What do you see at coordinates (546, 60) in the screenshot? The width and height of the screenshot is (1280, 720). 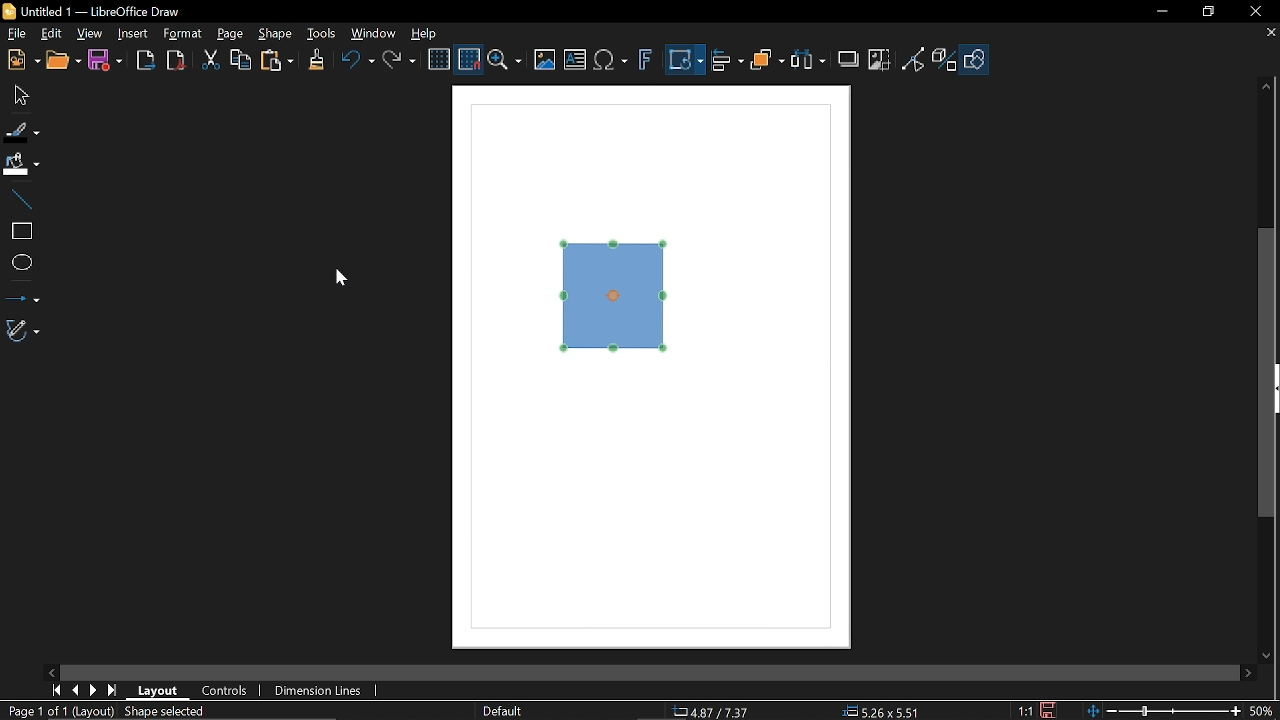 I see `Insert image` at bounding box center [546, 60].